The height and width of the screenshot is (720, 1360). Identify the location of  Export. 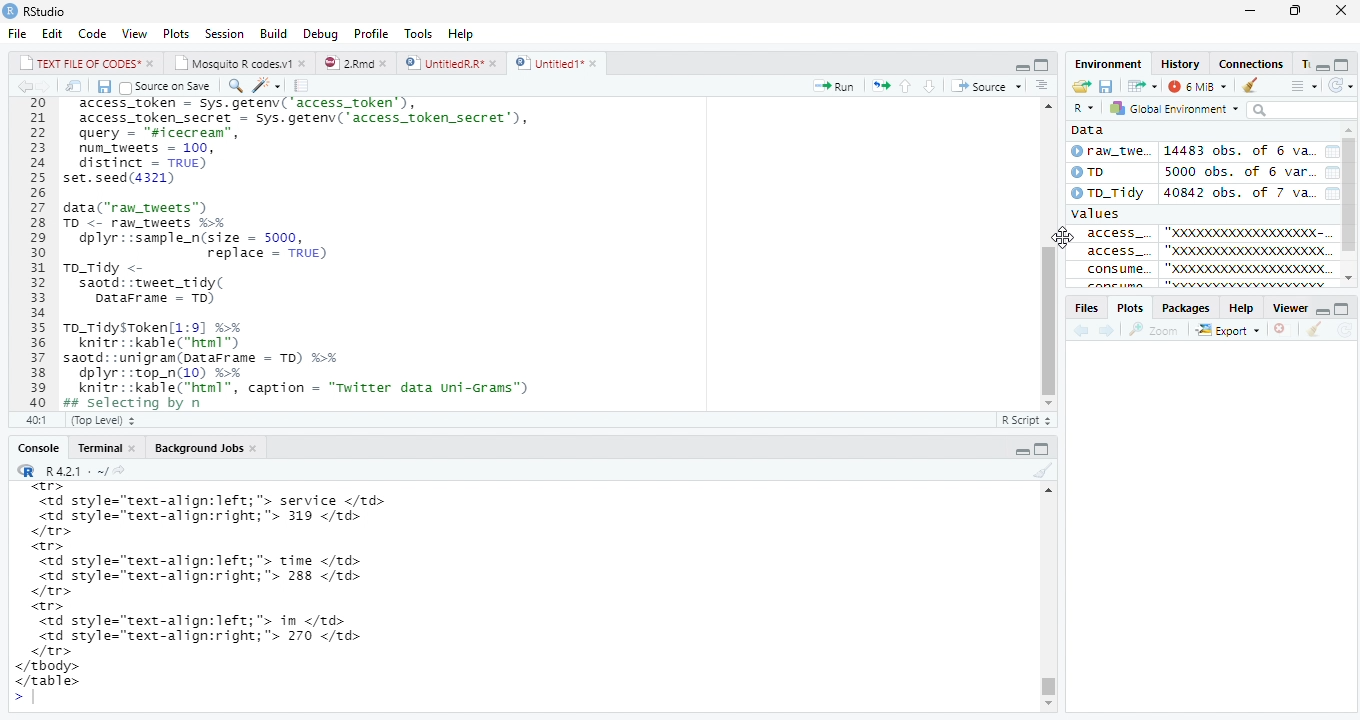
(1231, 331).